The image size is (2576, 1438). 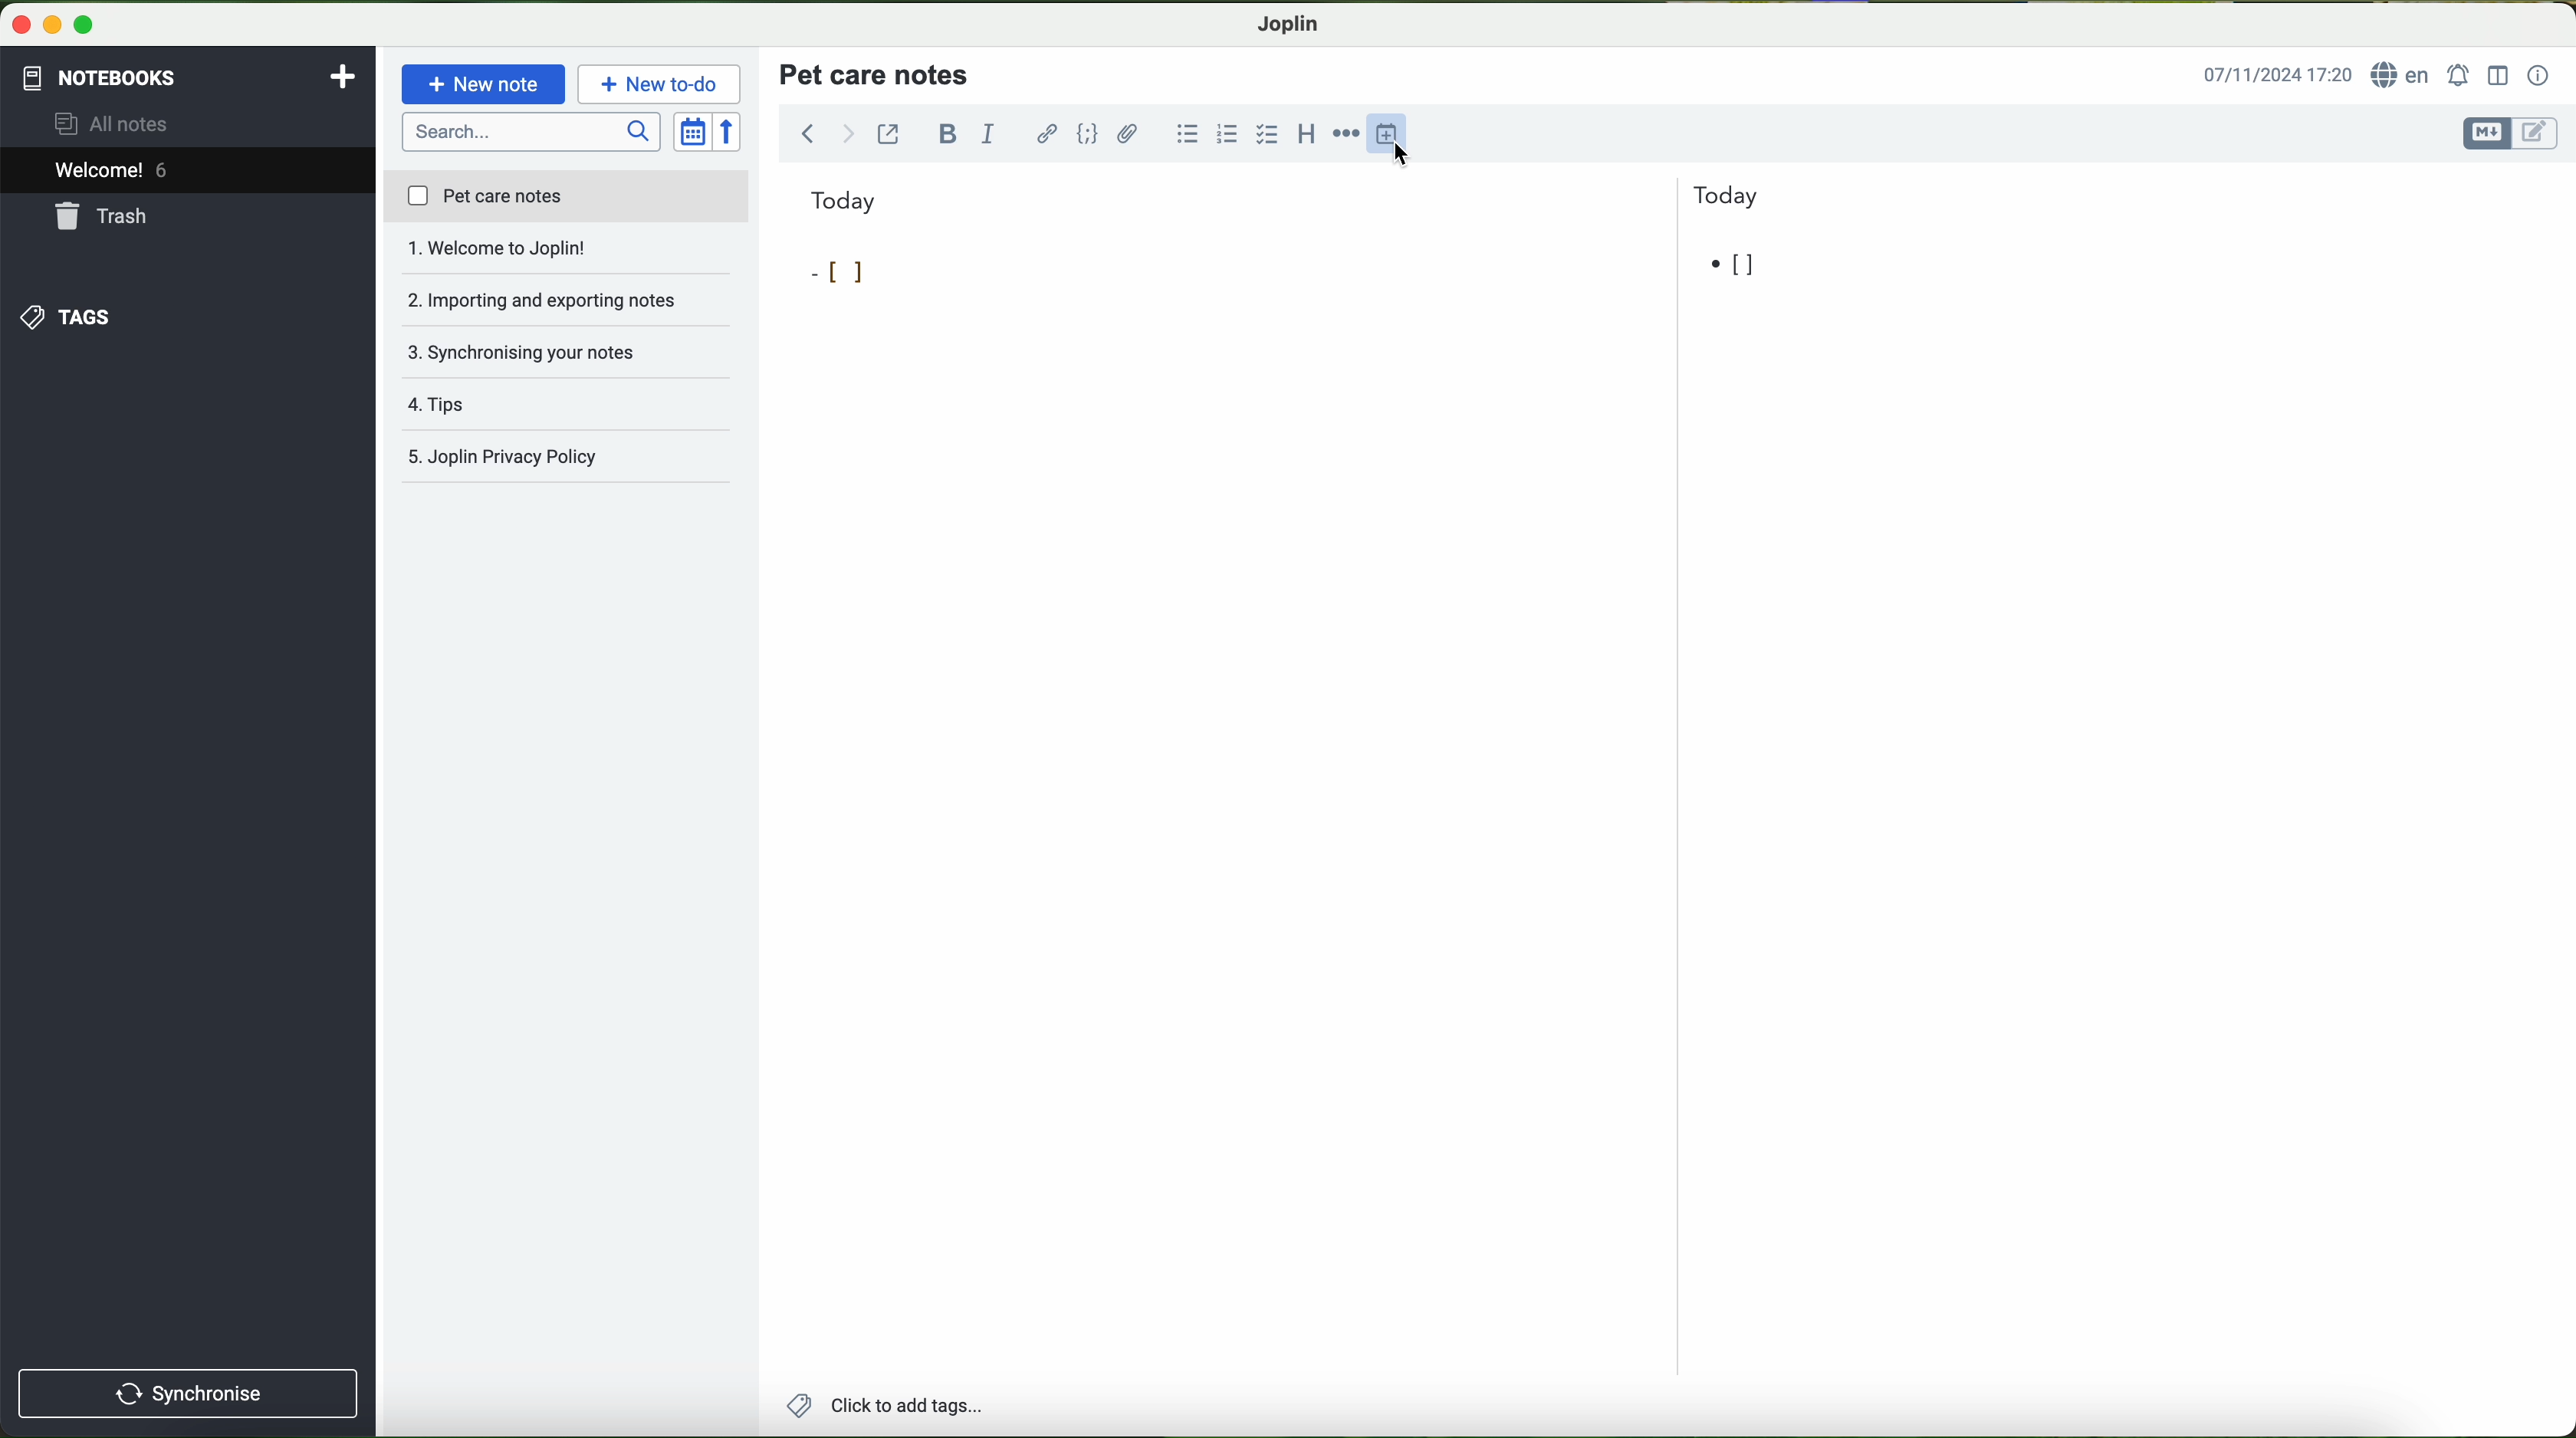 I want to click on Joplin privacy policy, so click(x=568, y=405).